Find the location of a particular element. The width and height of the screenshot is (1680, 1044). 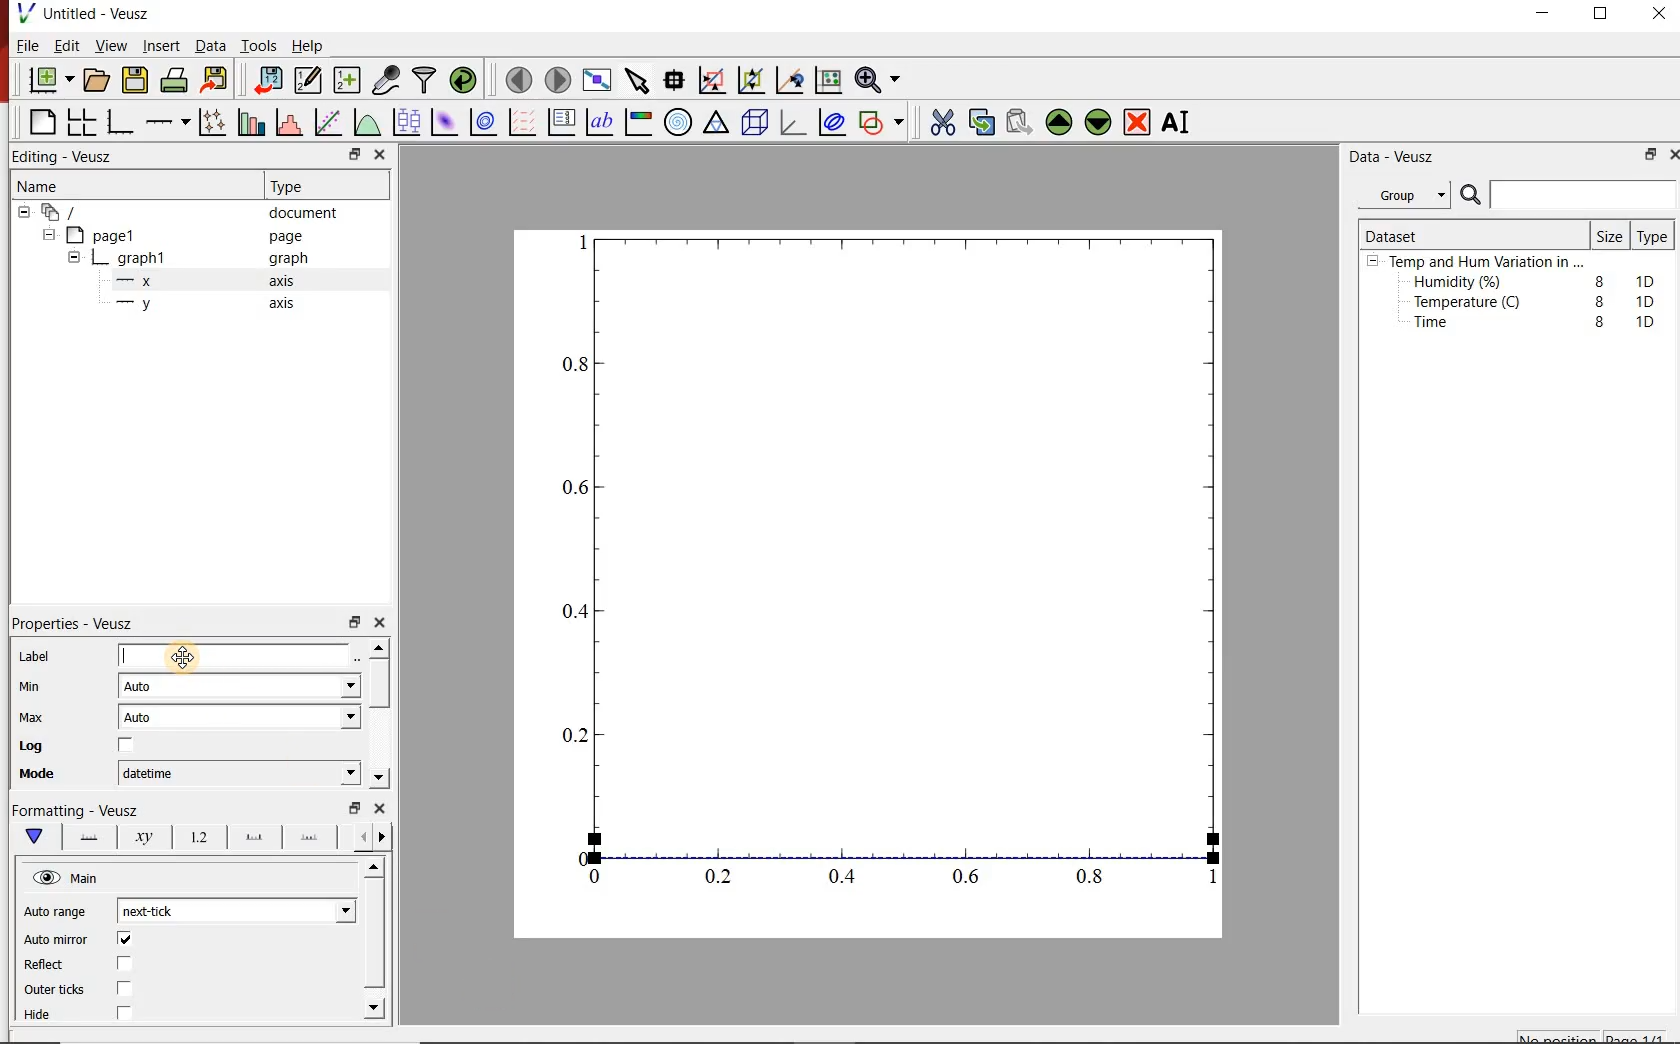

1D is located at coordinates (1645, 321).